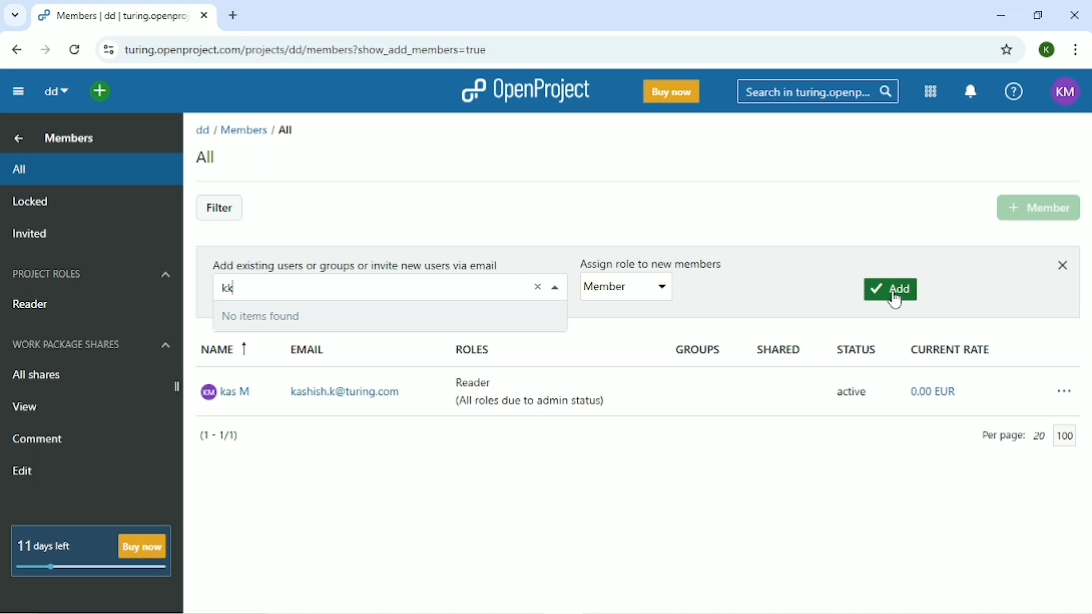 Image resolution: width=1092 pixels, height=614 pixels. I want to click on Reader, so click(482, 381).